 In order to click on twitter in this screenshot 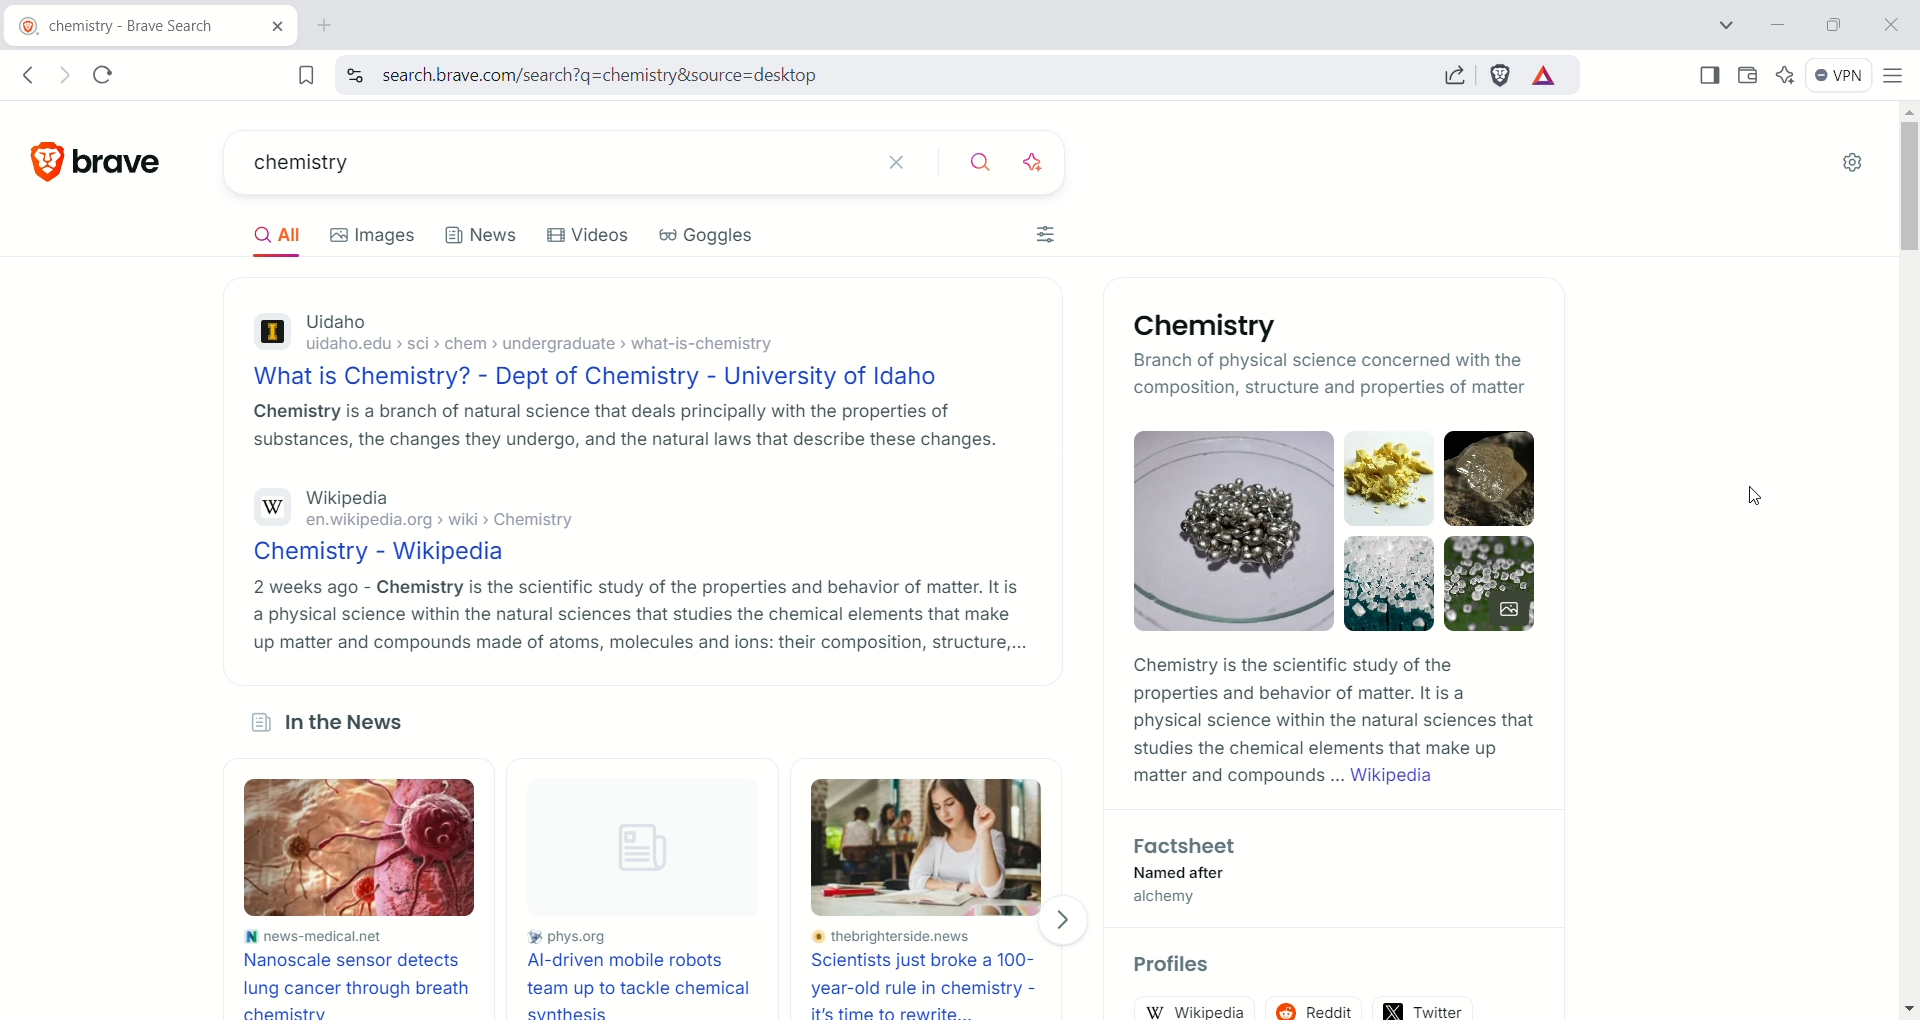, I will do `click(1425, 1005)`.